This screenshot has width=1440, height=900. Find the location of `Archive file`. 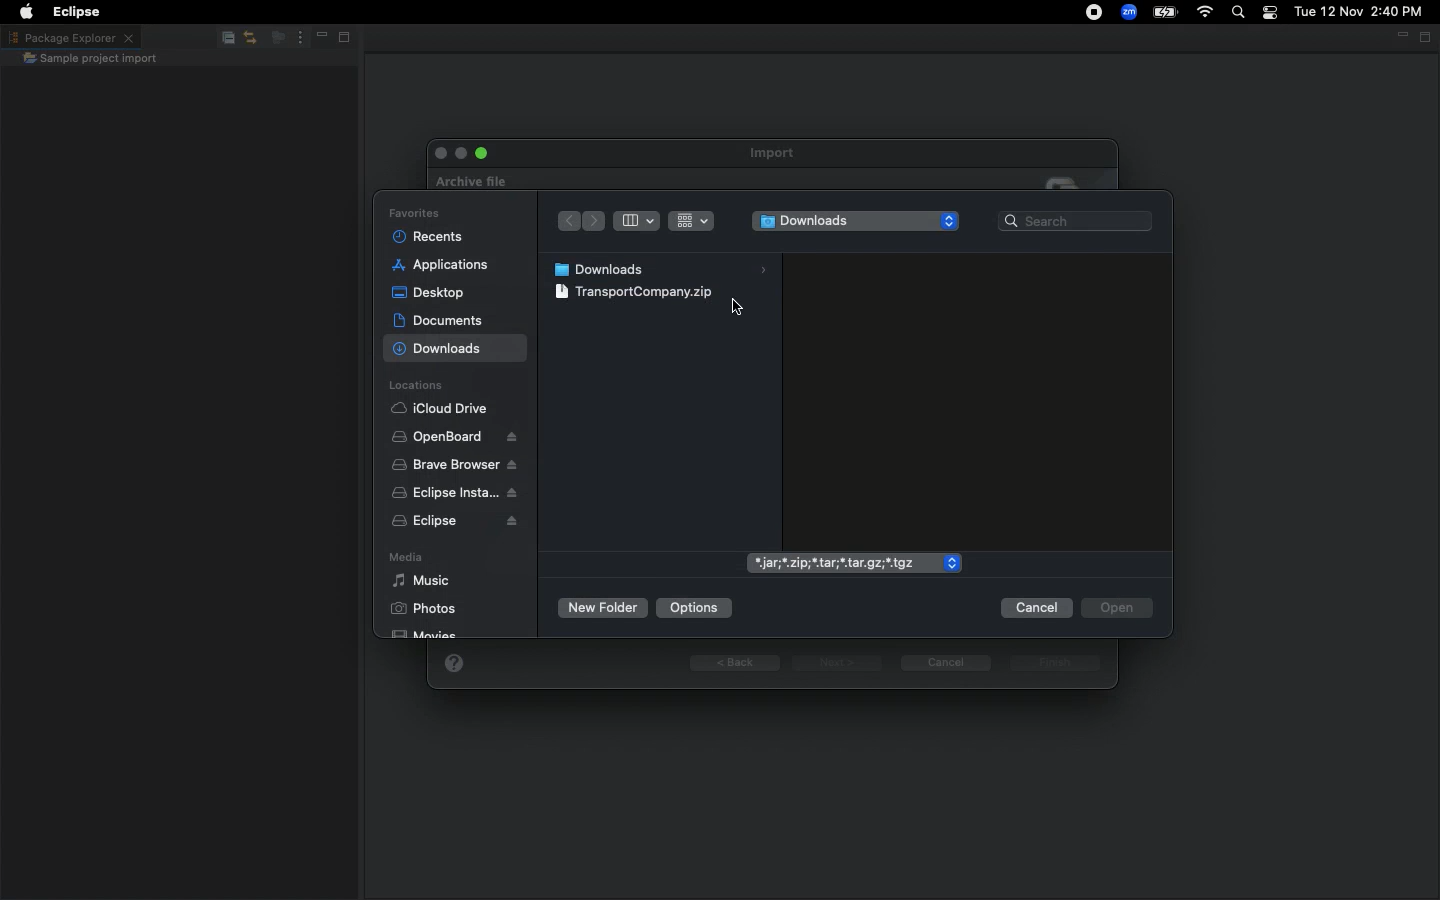

Archive file is located at coordinates (466, 179).